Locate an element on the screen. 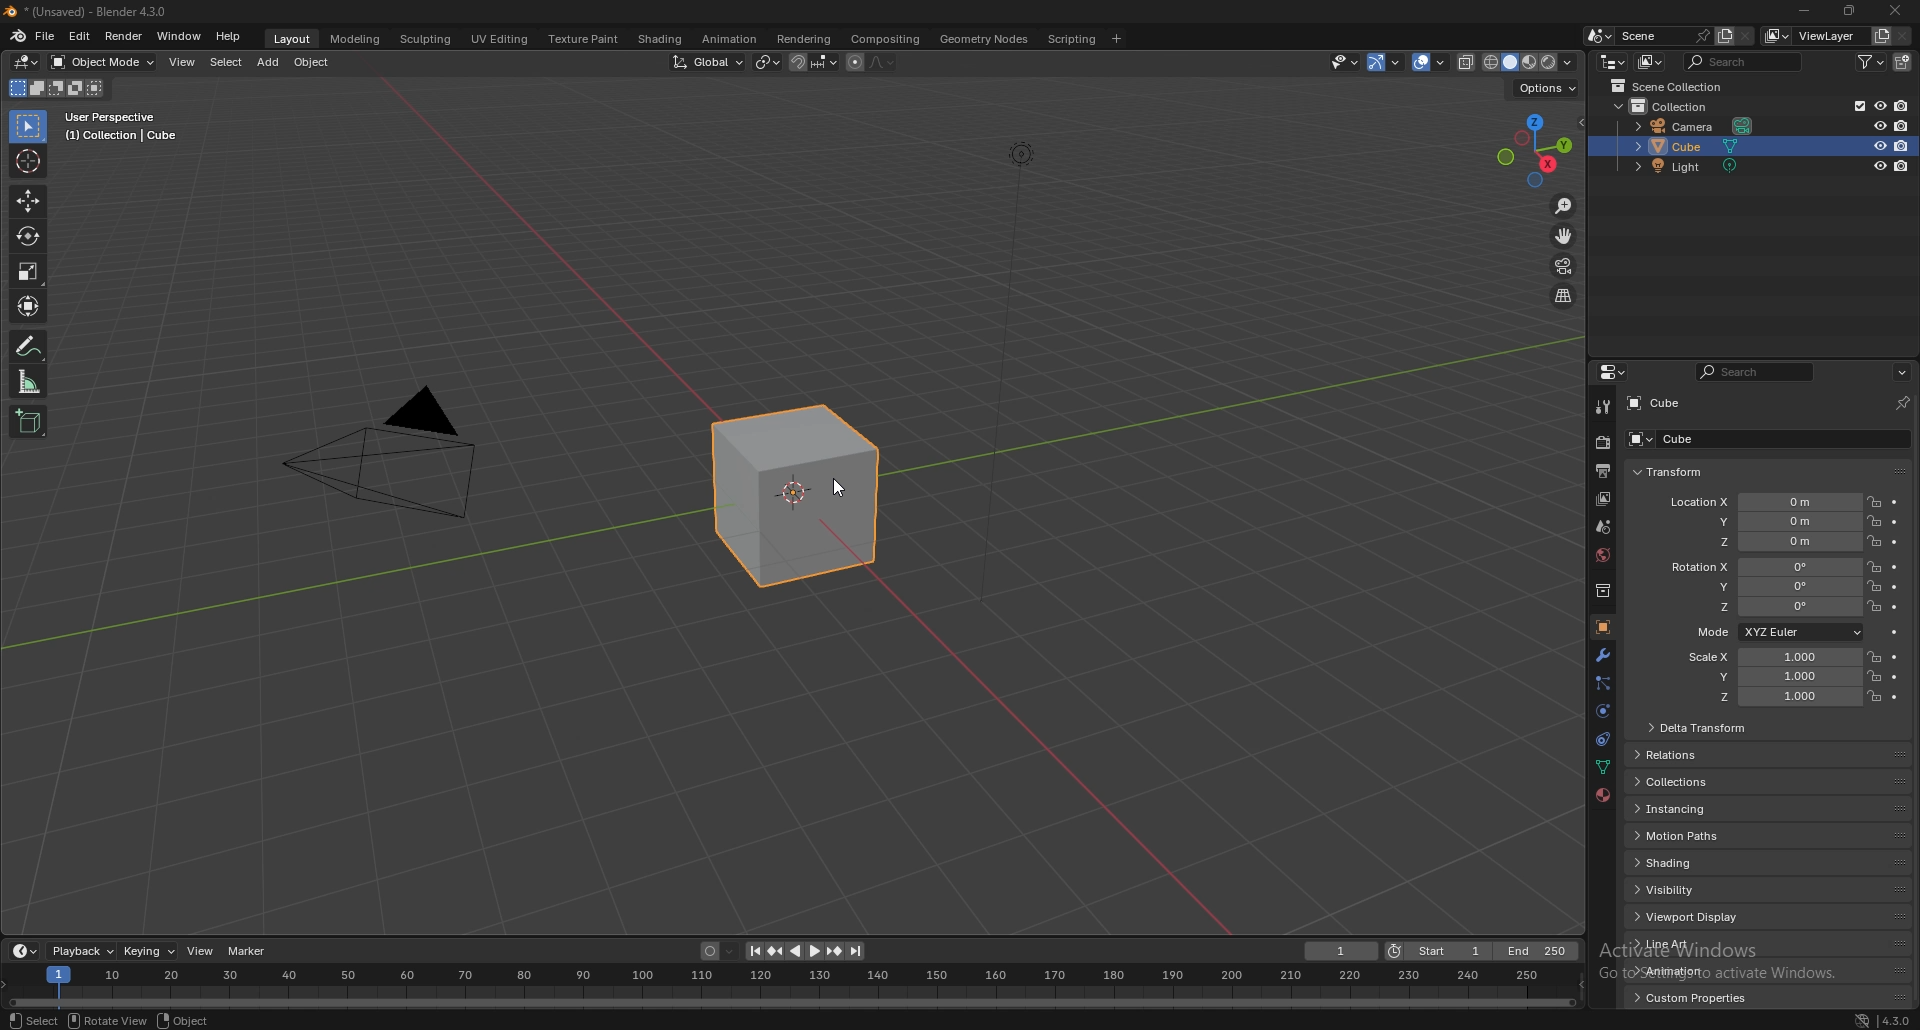 This screenshot has width=1920, height=1030. select is located at coordinates (226, 62).